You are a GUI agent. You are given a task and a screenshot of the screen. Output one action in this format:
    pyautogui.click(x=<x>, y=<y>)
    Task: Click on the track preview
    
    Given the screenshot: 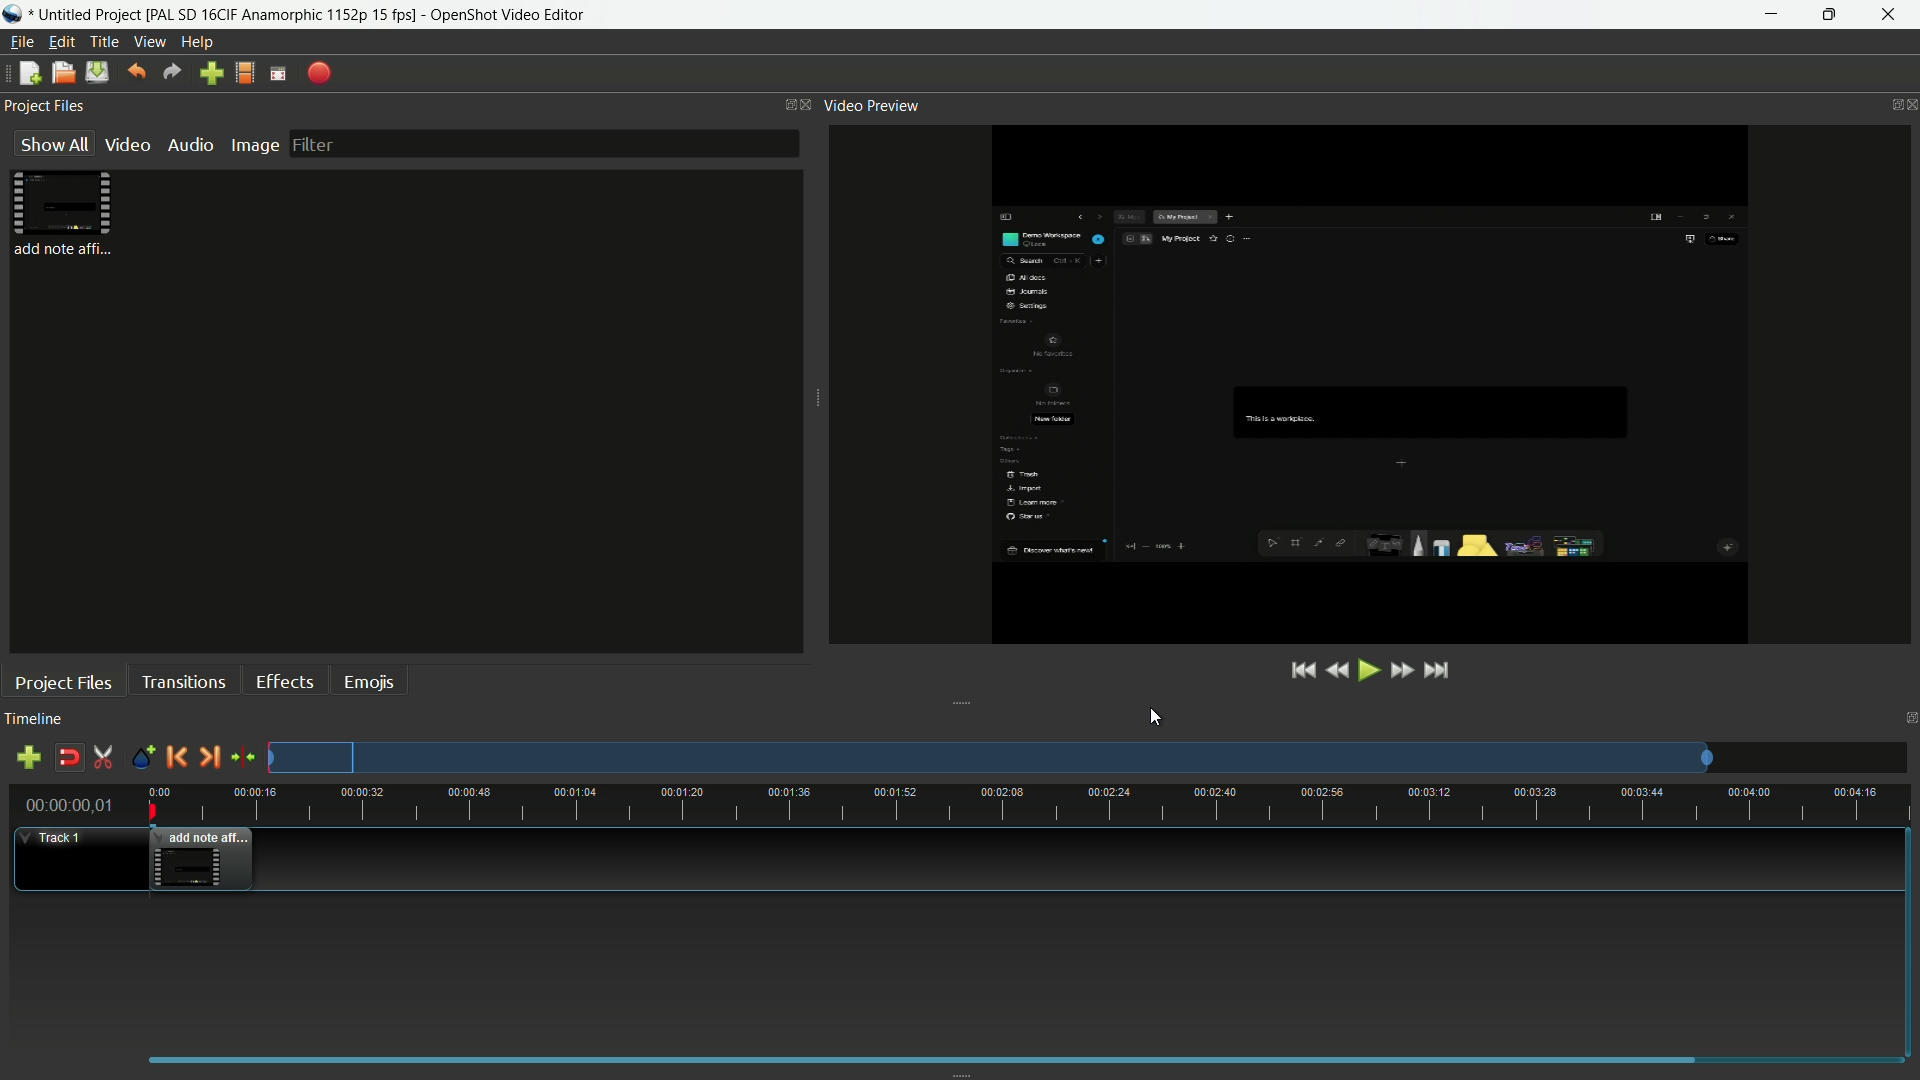 What is the action you would take?
    pyautogui.click(x=1087, y=757)
    